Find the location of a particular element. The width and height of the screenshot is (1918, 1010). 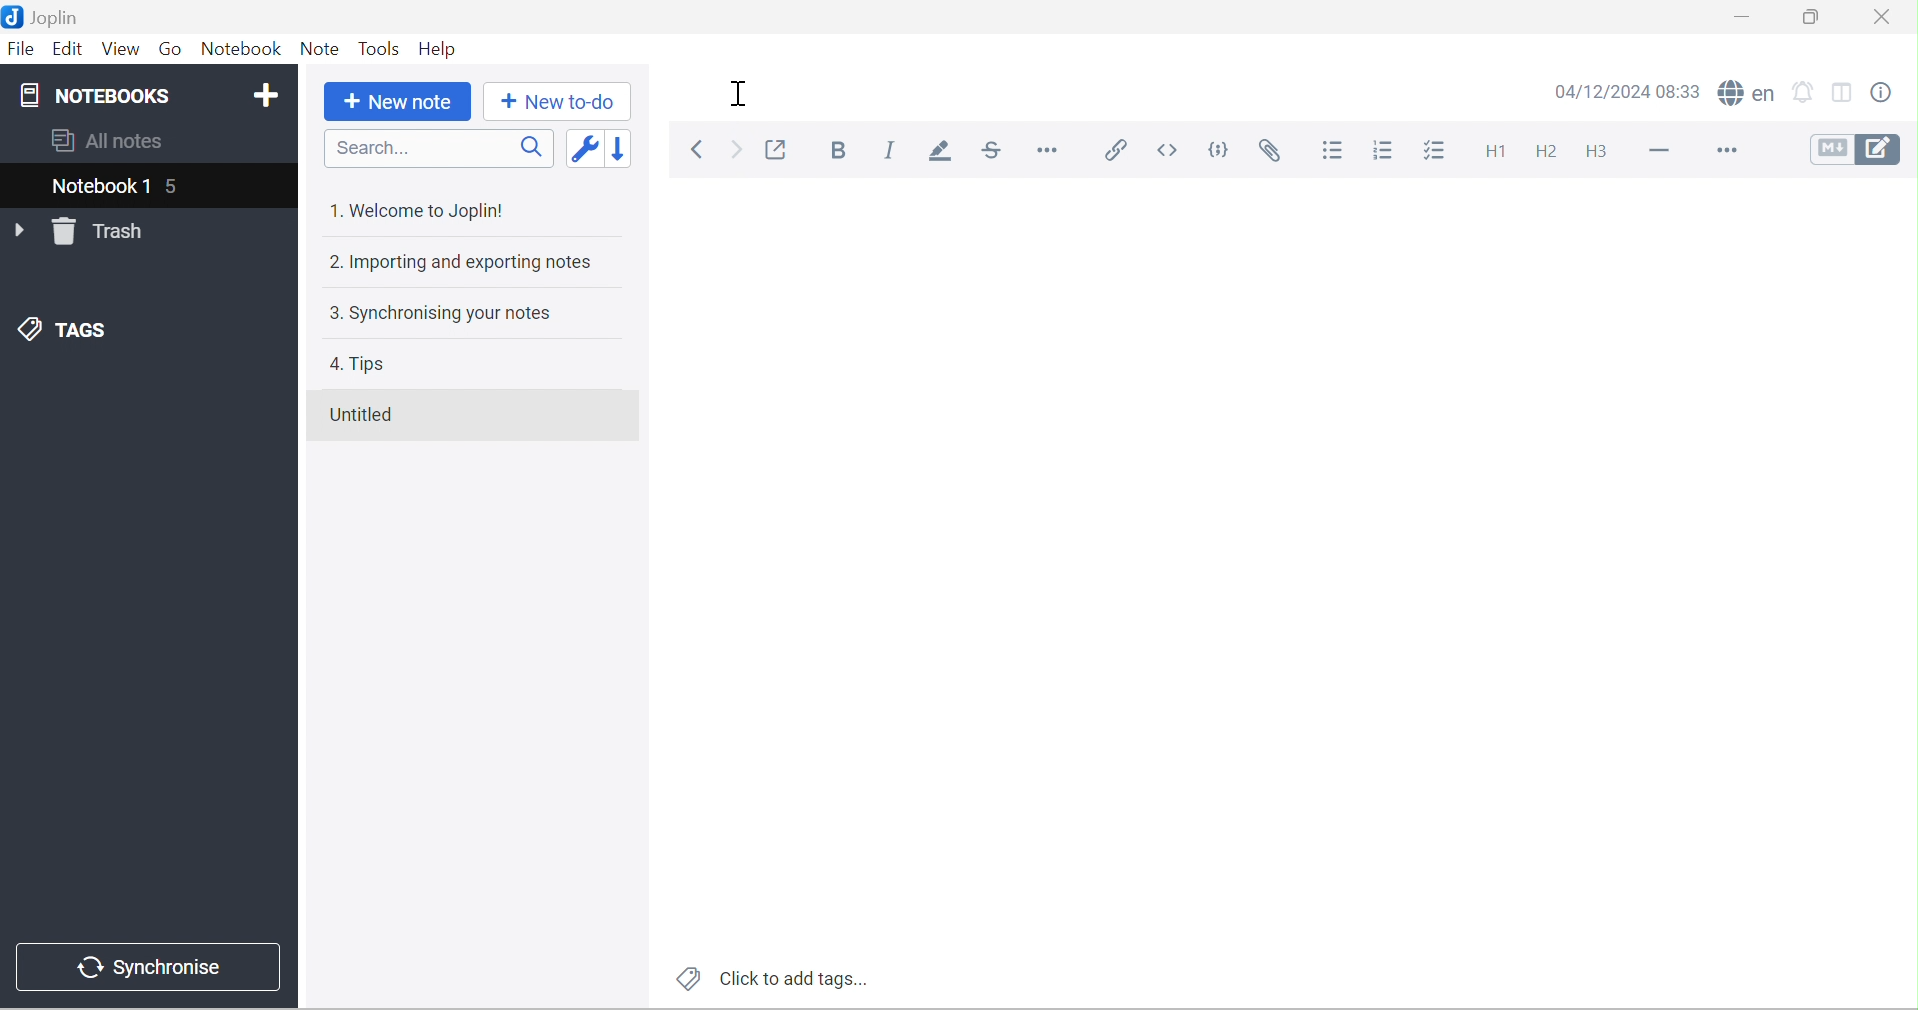

Numbered list is located at coordinates (1389, 152).